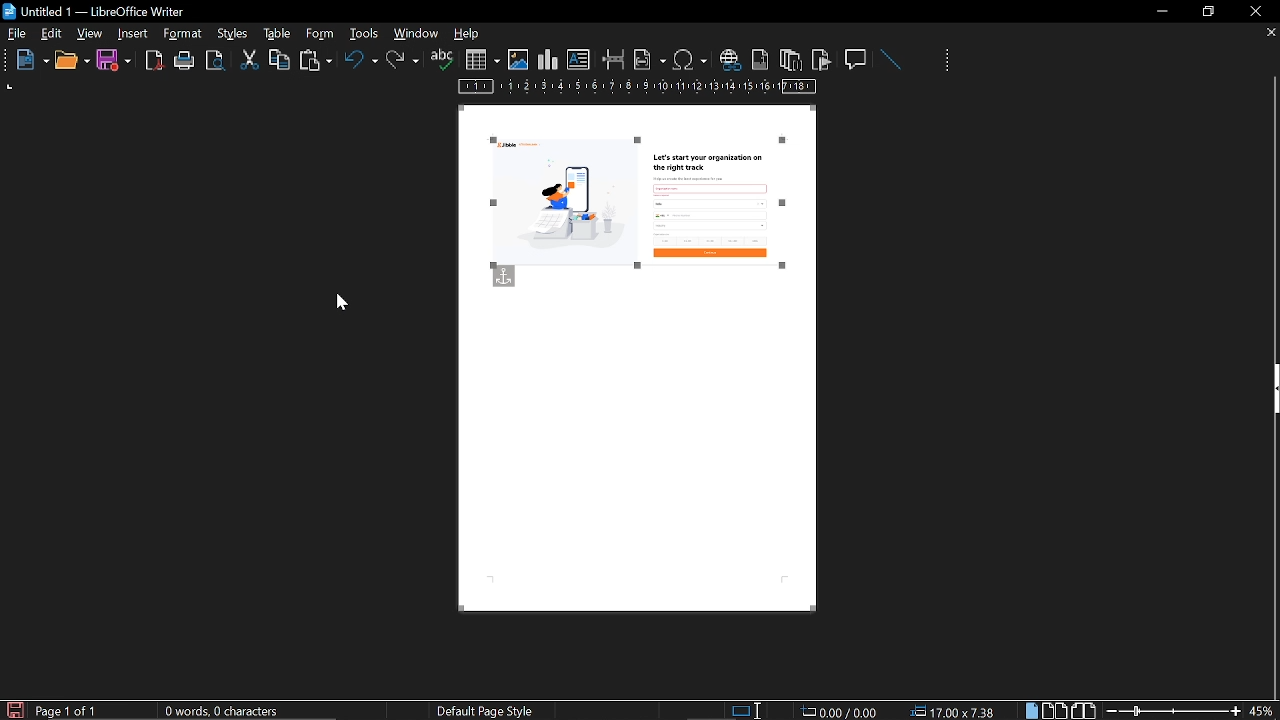  What do you see at coordinates (319, 33) in the screenshot?
I see `table` at bounding box center [319, 33].